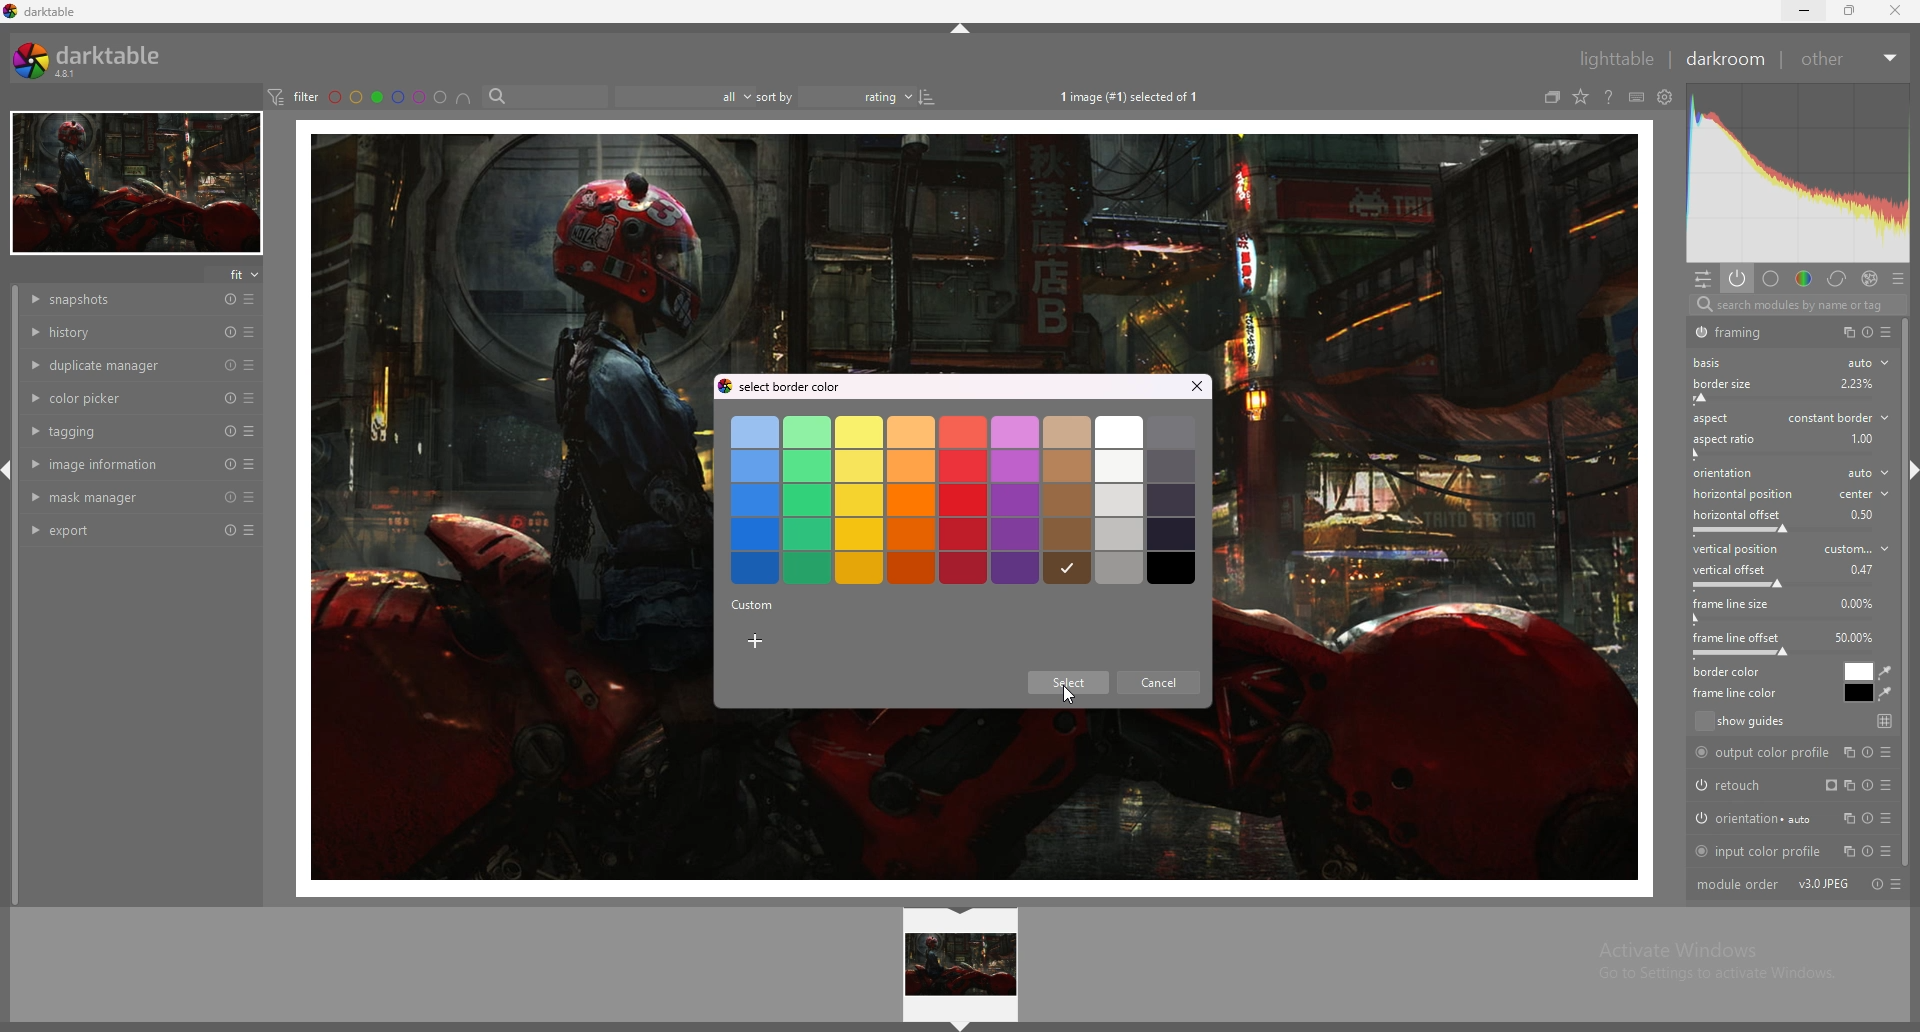 The height and width of the screenshot is (1032, 1920). I want to click on presets, so click(250, 332).